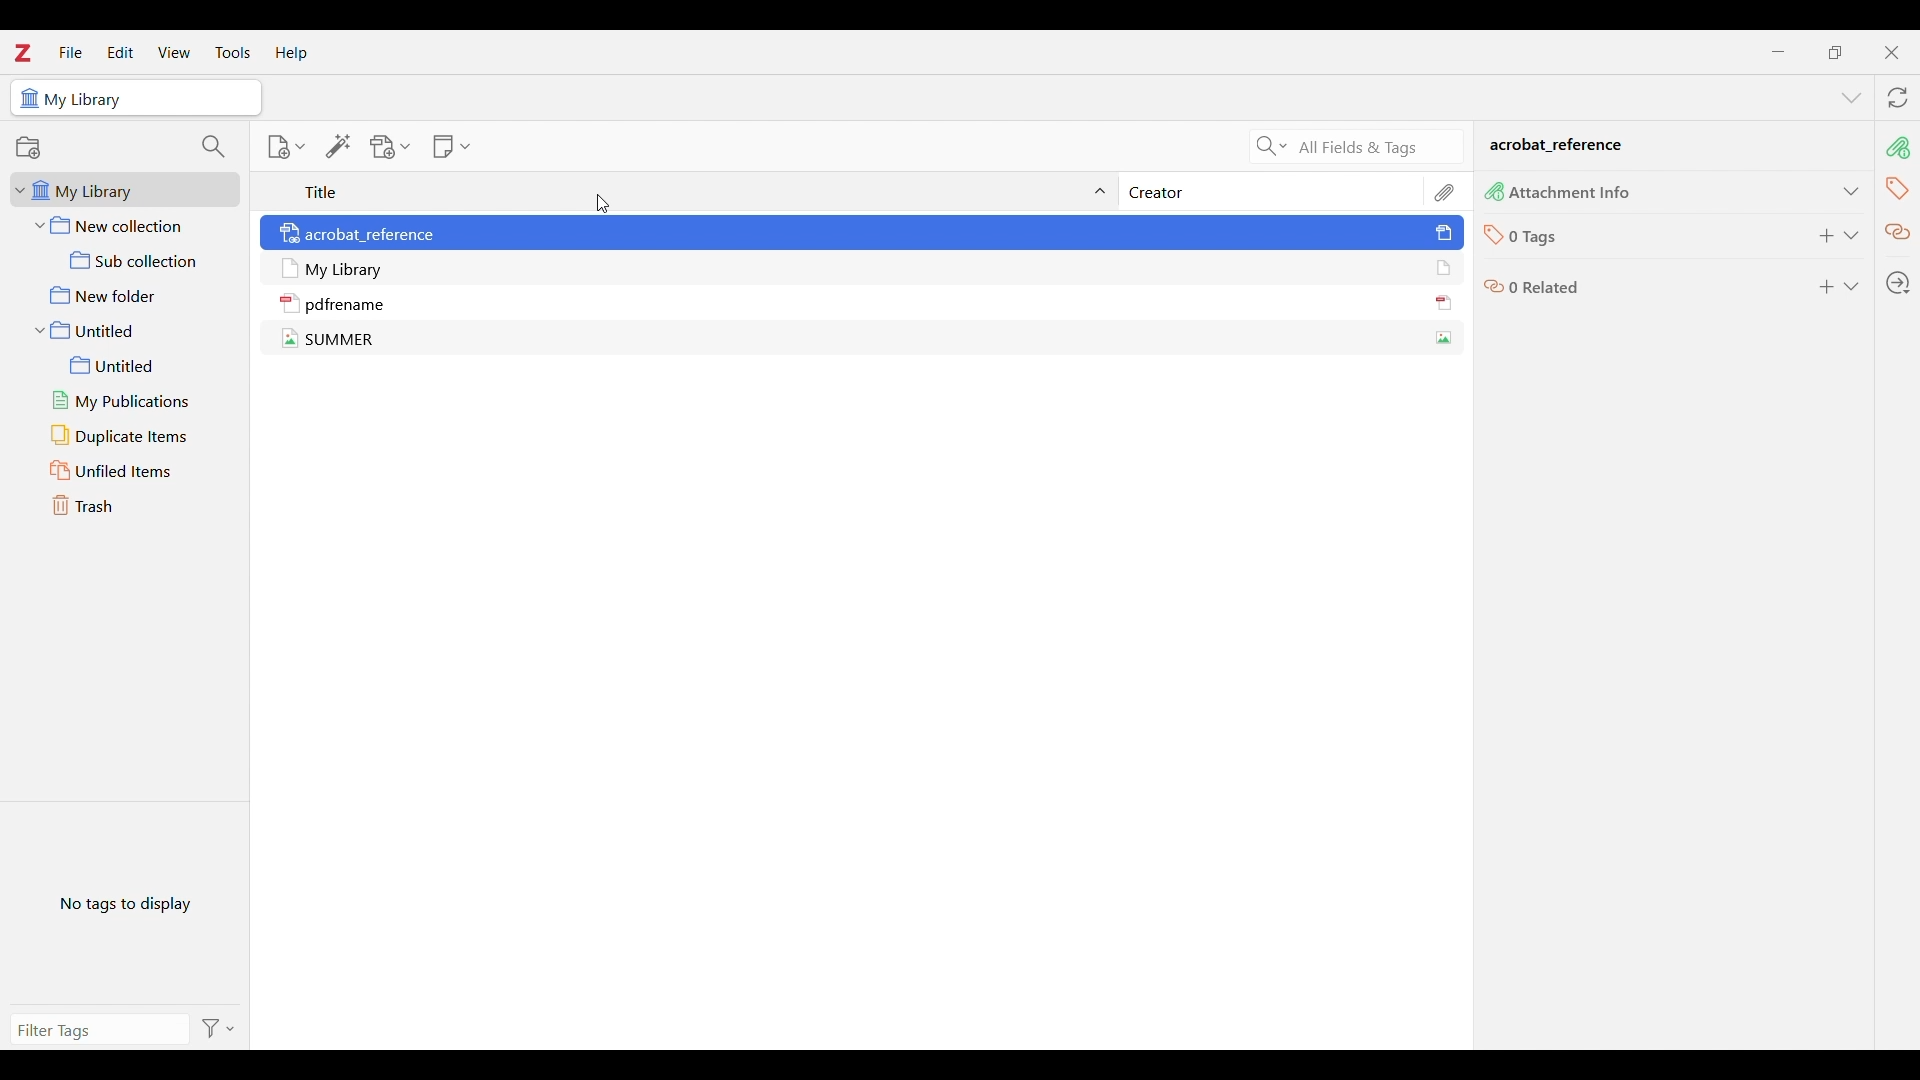 This screenshot has height=1080, width=1920. I want to click on Minimize, so click(1778, 52).